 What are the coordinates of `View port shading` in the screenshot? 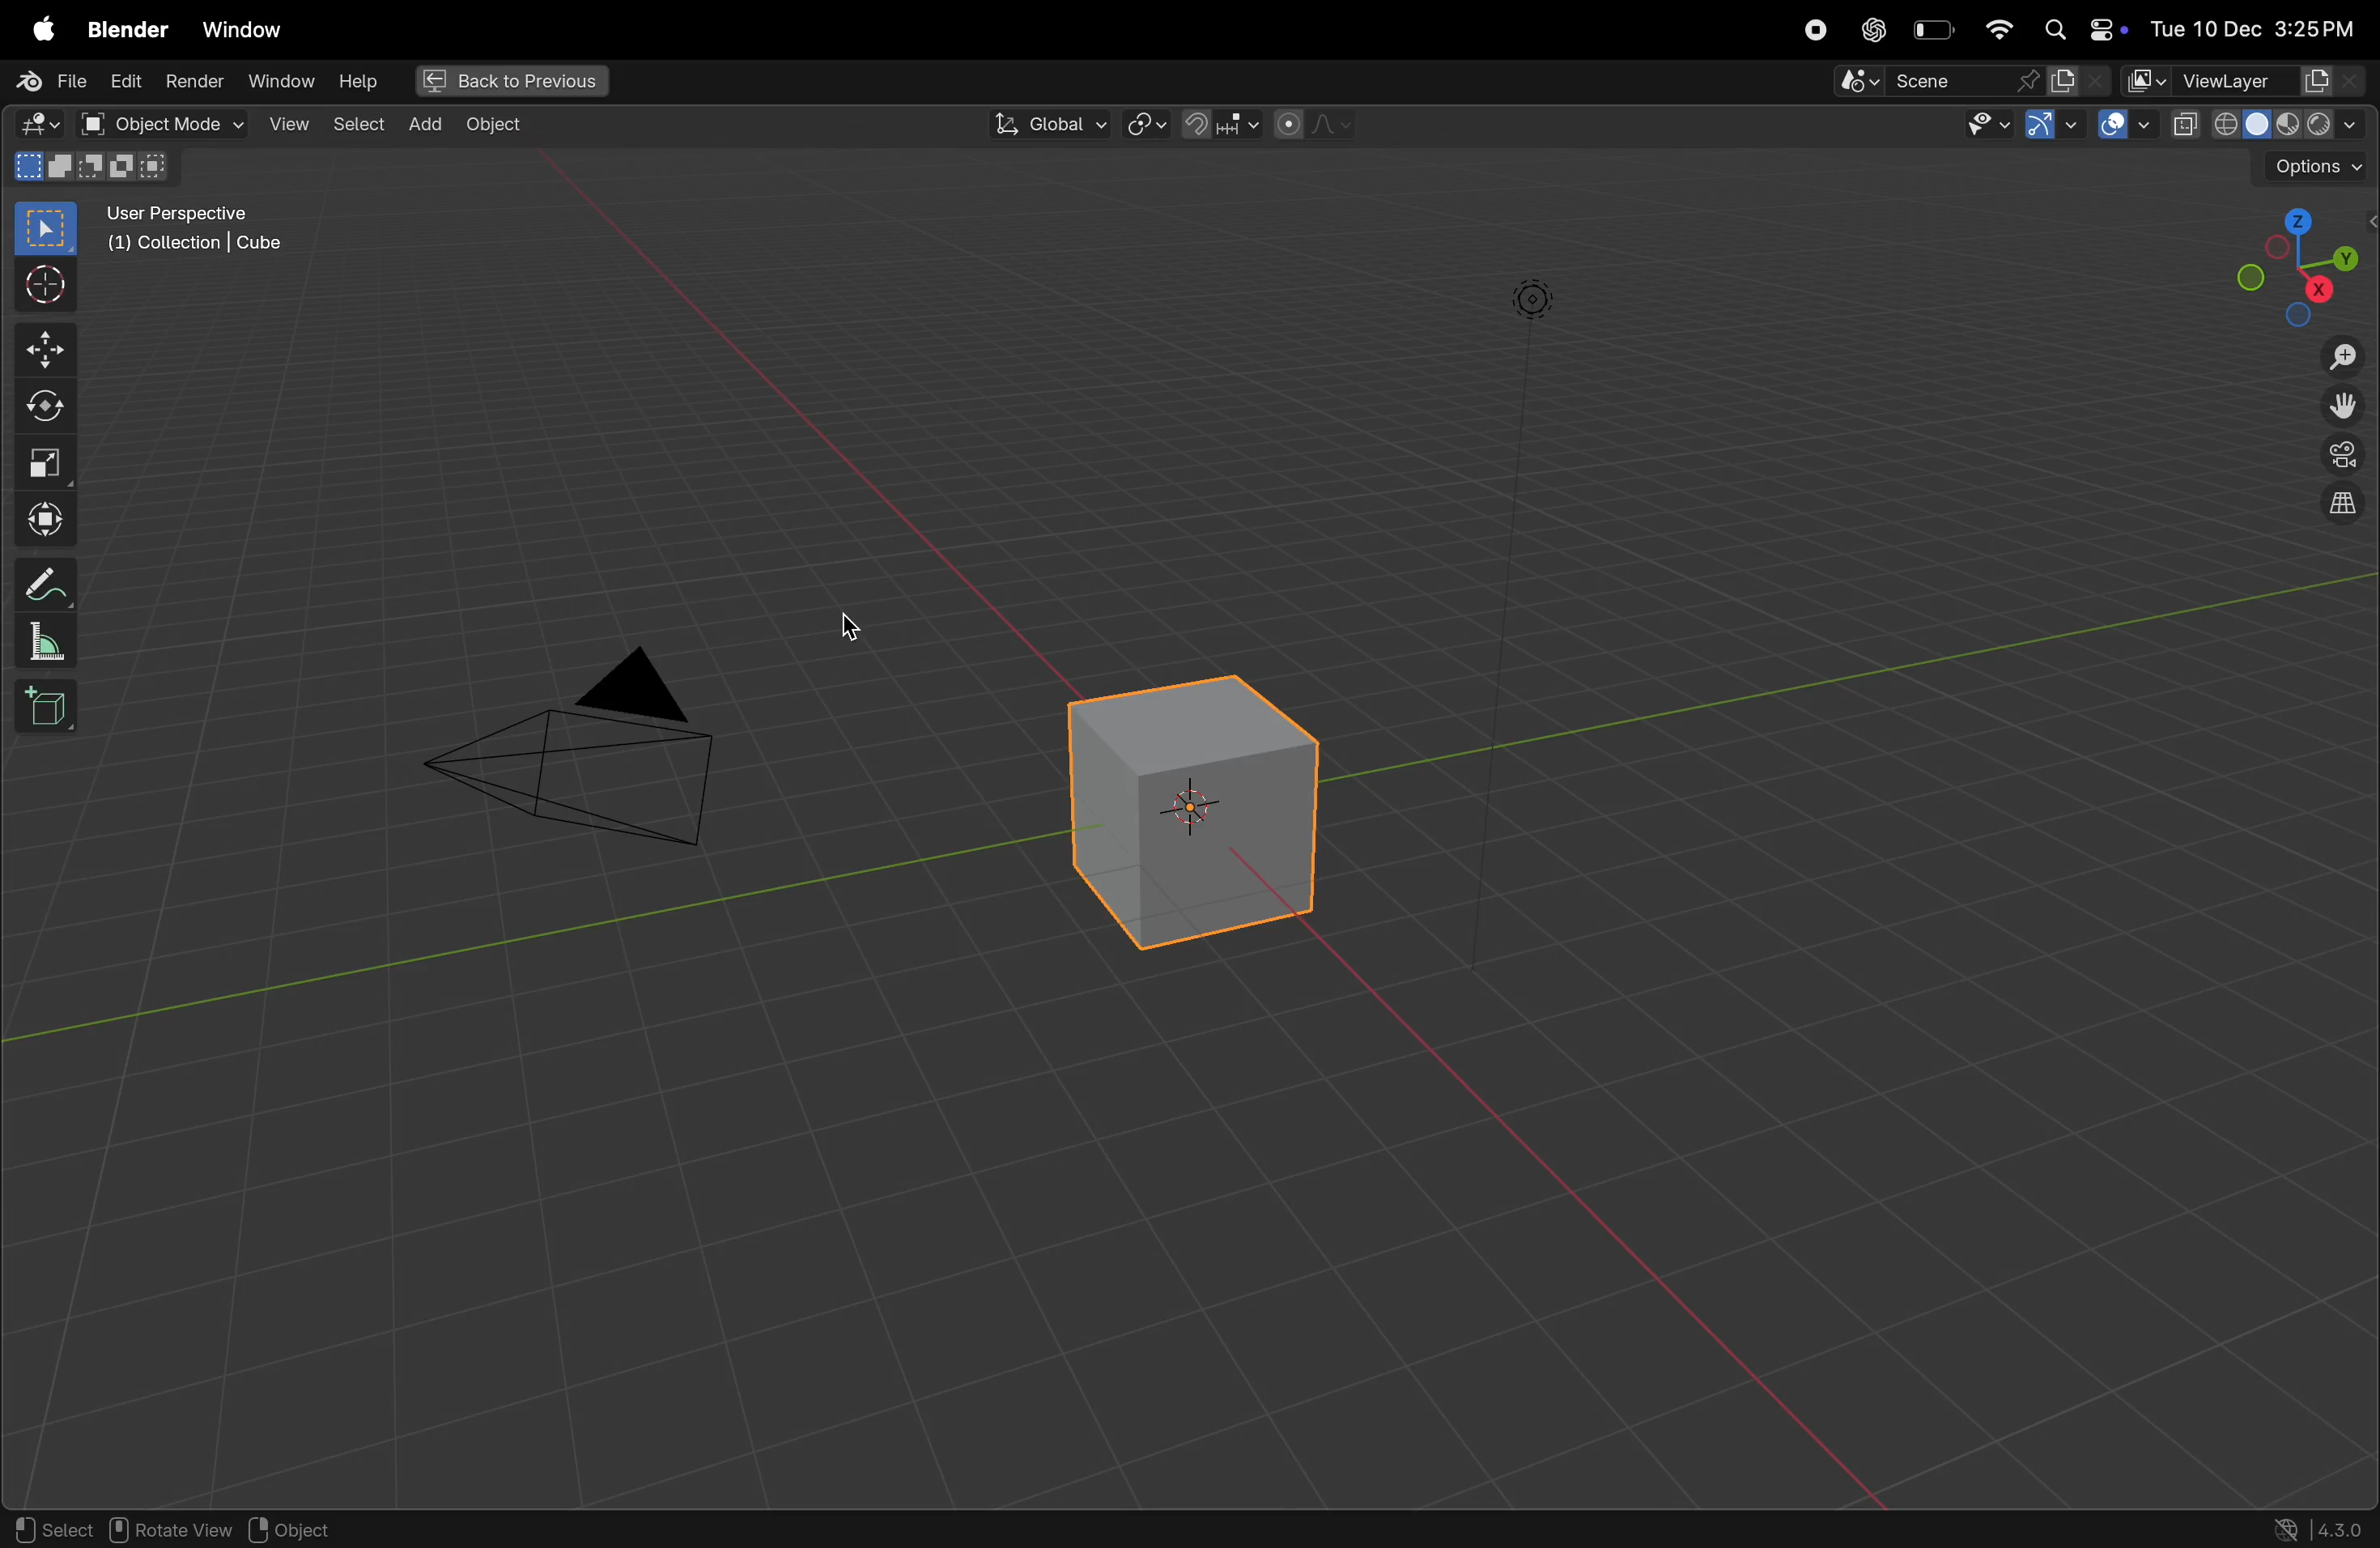 It's located at (2267, 123).